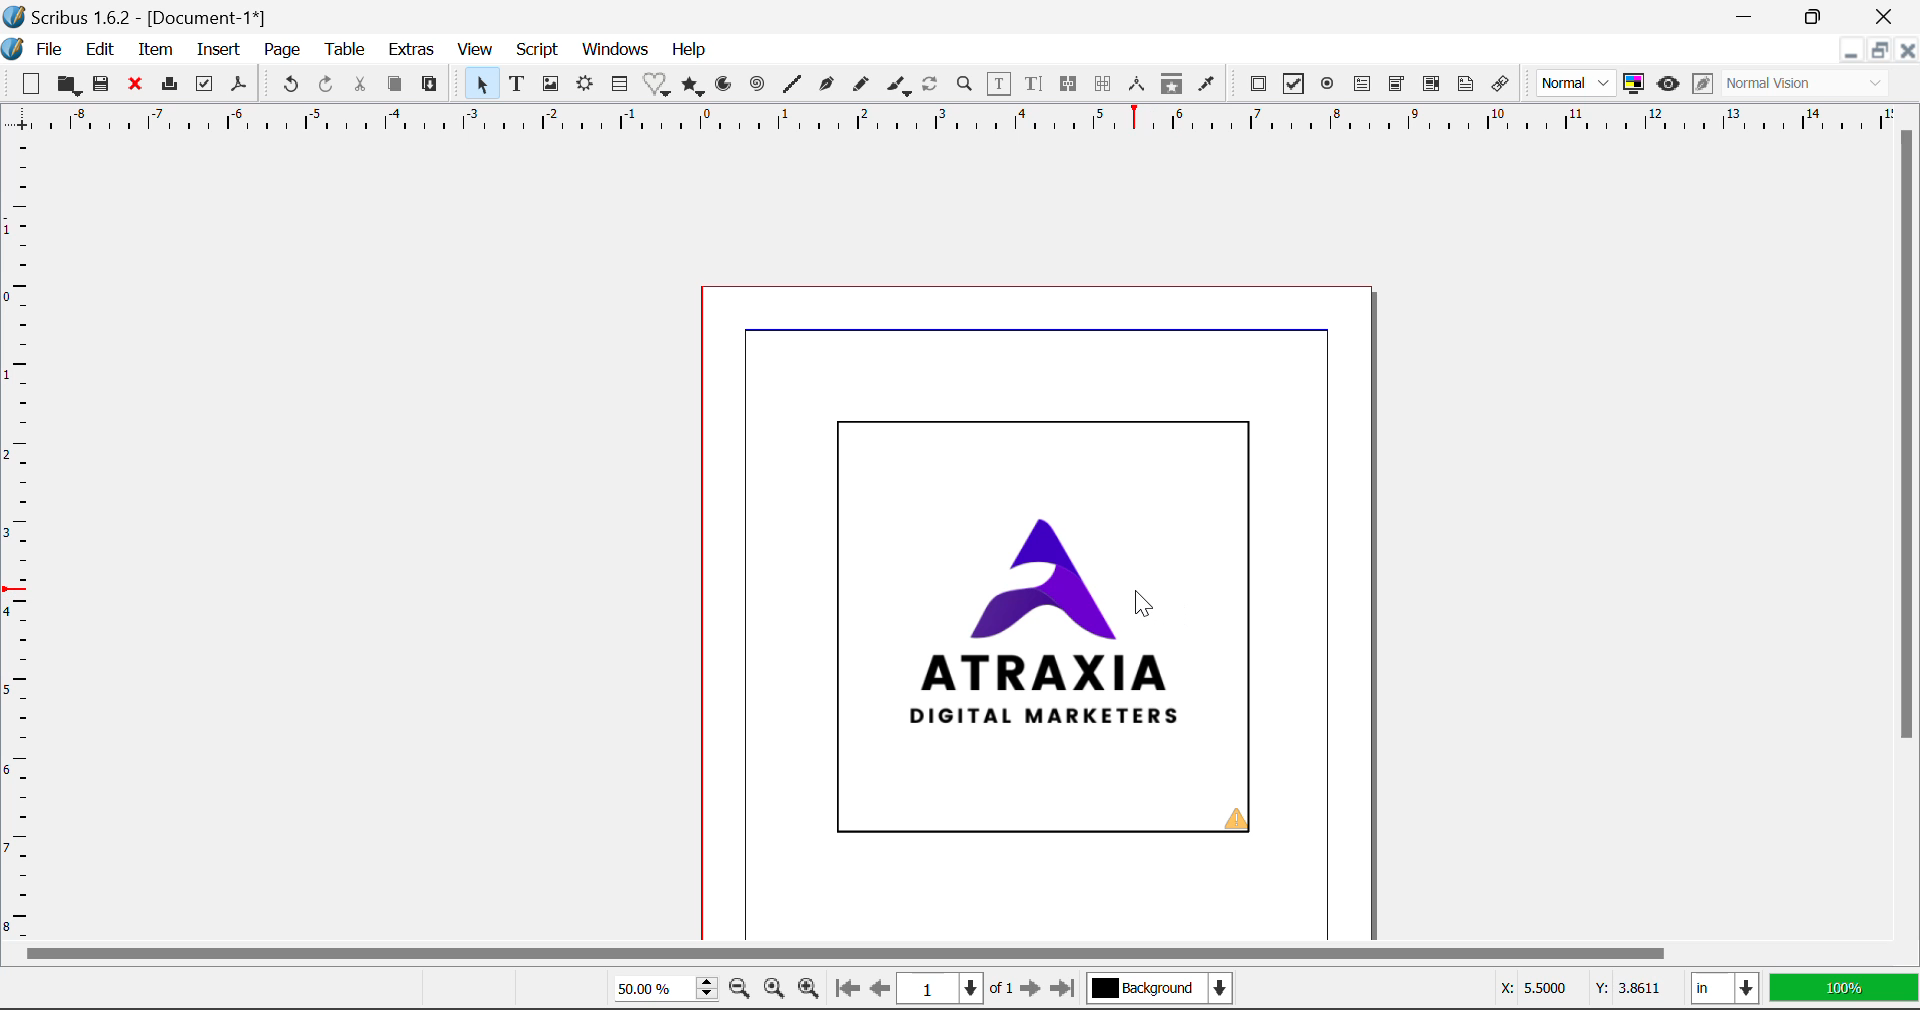 Image resolution: width=1920 pixels, height=1010 pixels. I want to click on Copy, so click(395, 87).